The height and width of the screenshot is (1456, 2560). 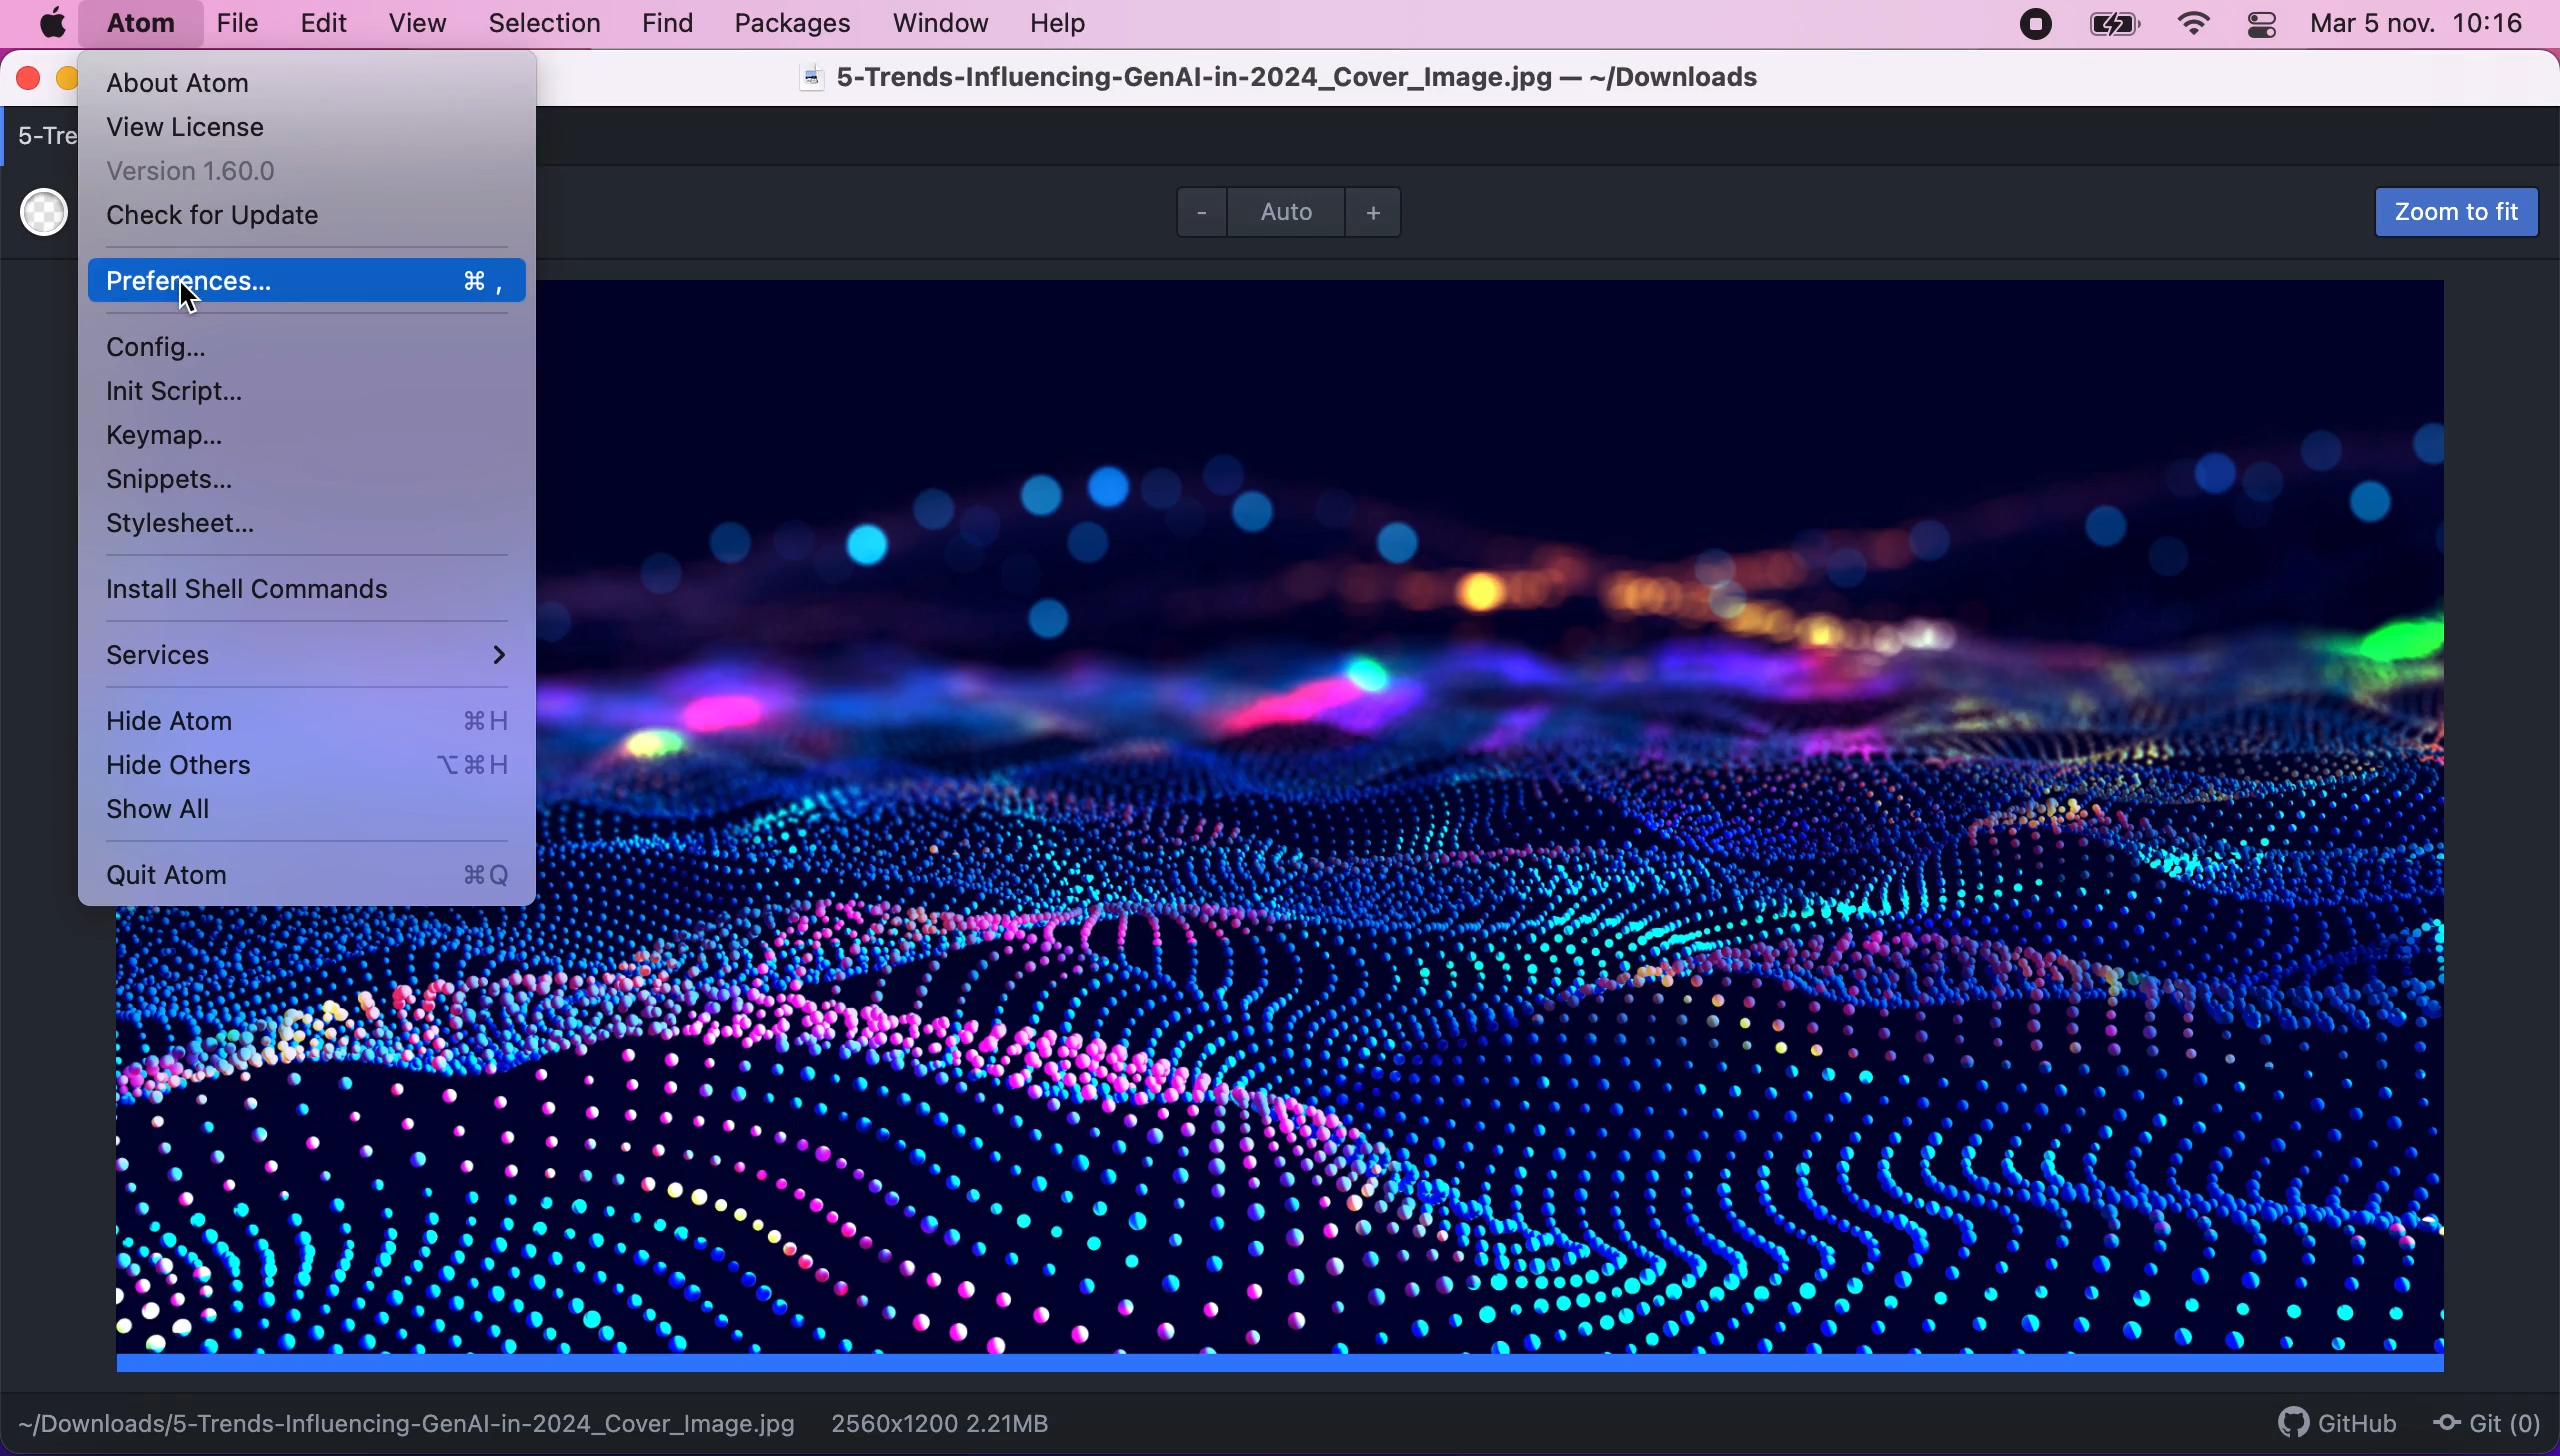 I want to click on pixels and mb, so click(x=976, y=1422).